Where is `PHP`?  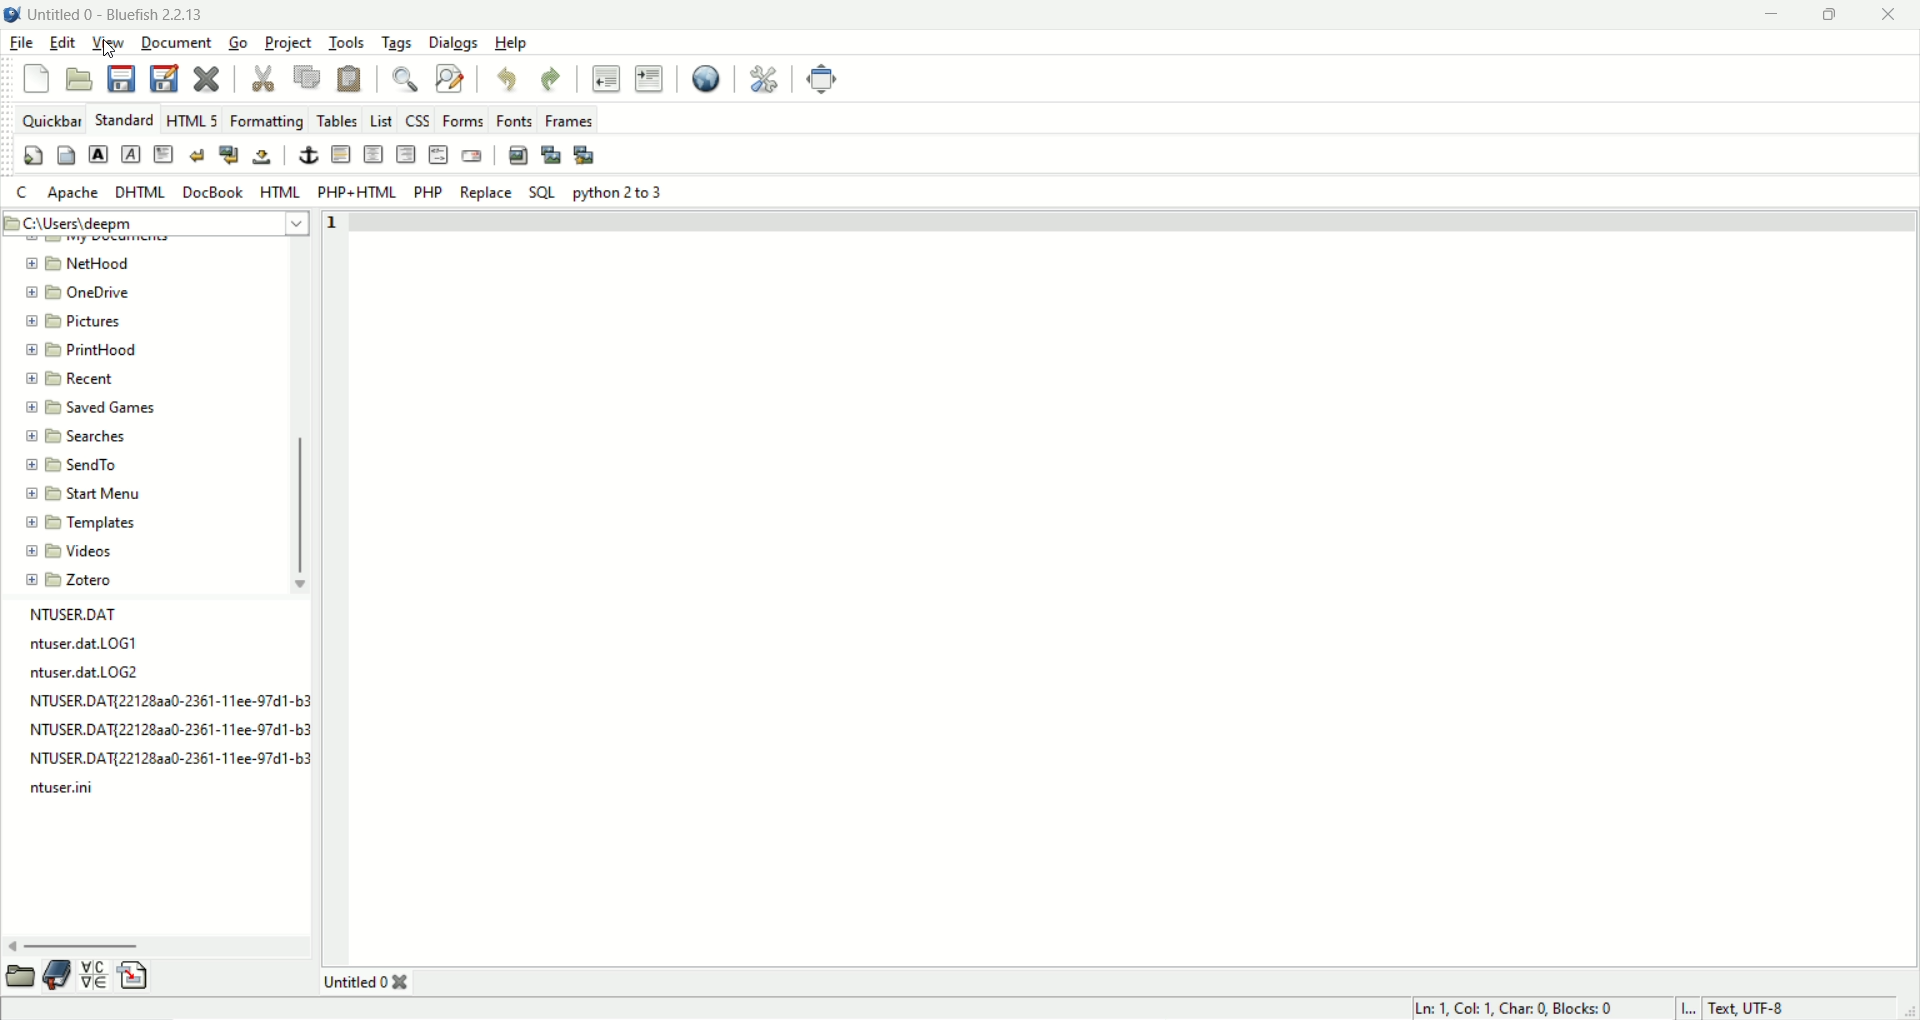
PHP is located at coordinates (428, 191).